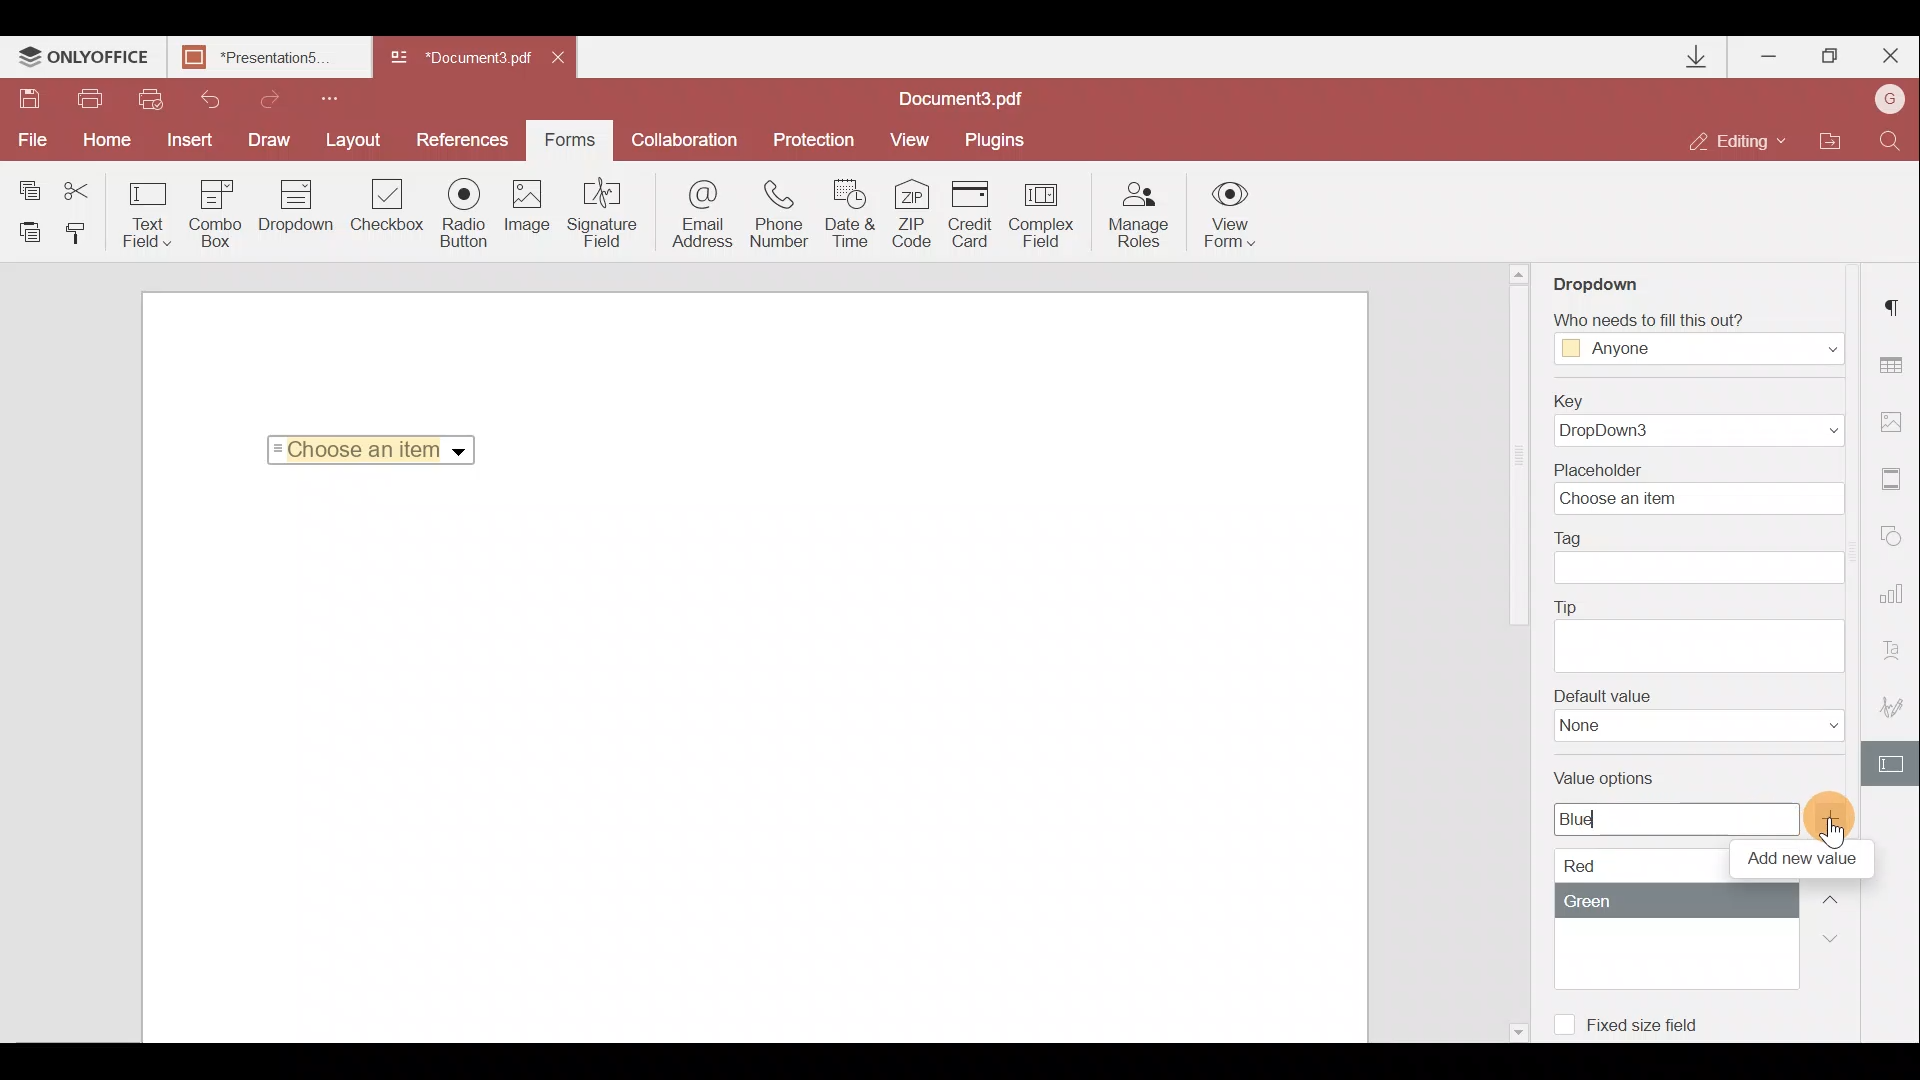 This screenshot has height=1080, width=1920. Describe the element at coordinates (1897, 538) in the screenshot. I see `Shapes settings` at that location.